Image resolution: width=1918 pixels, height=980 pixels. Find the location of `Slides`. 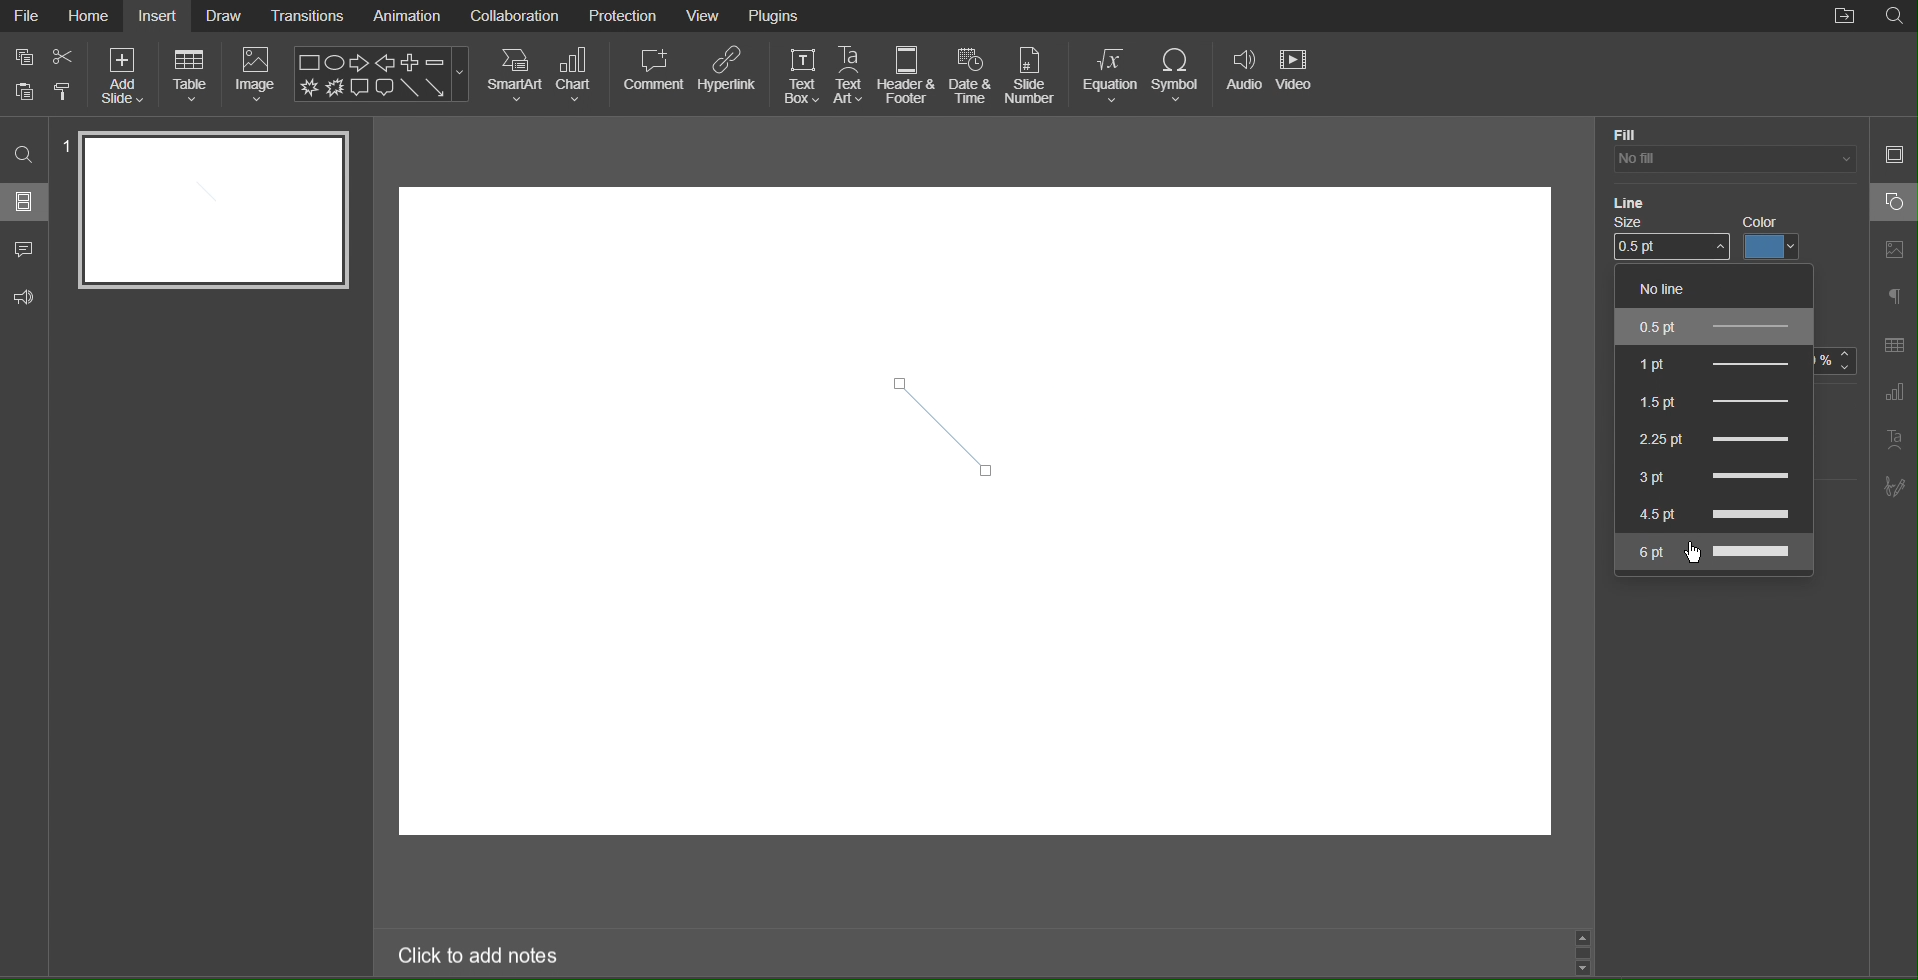

Slides is located at coordinates (26, 201).